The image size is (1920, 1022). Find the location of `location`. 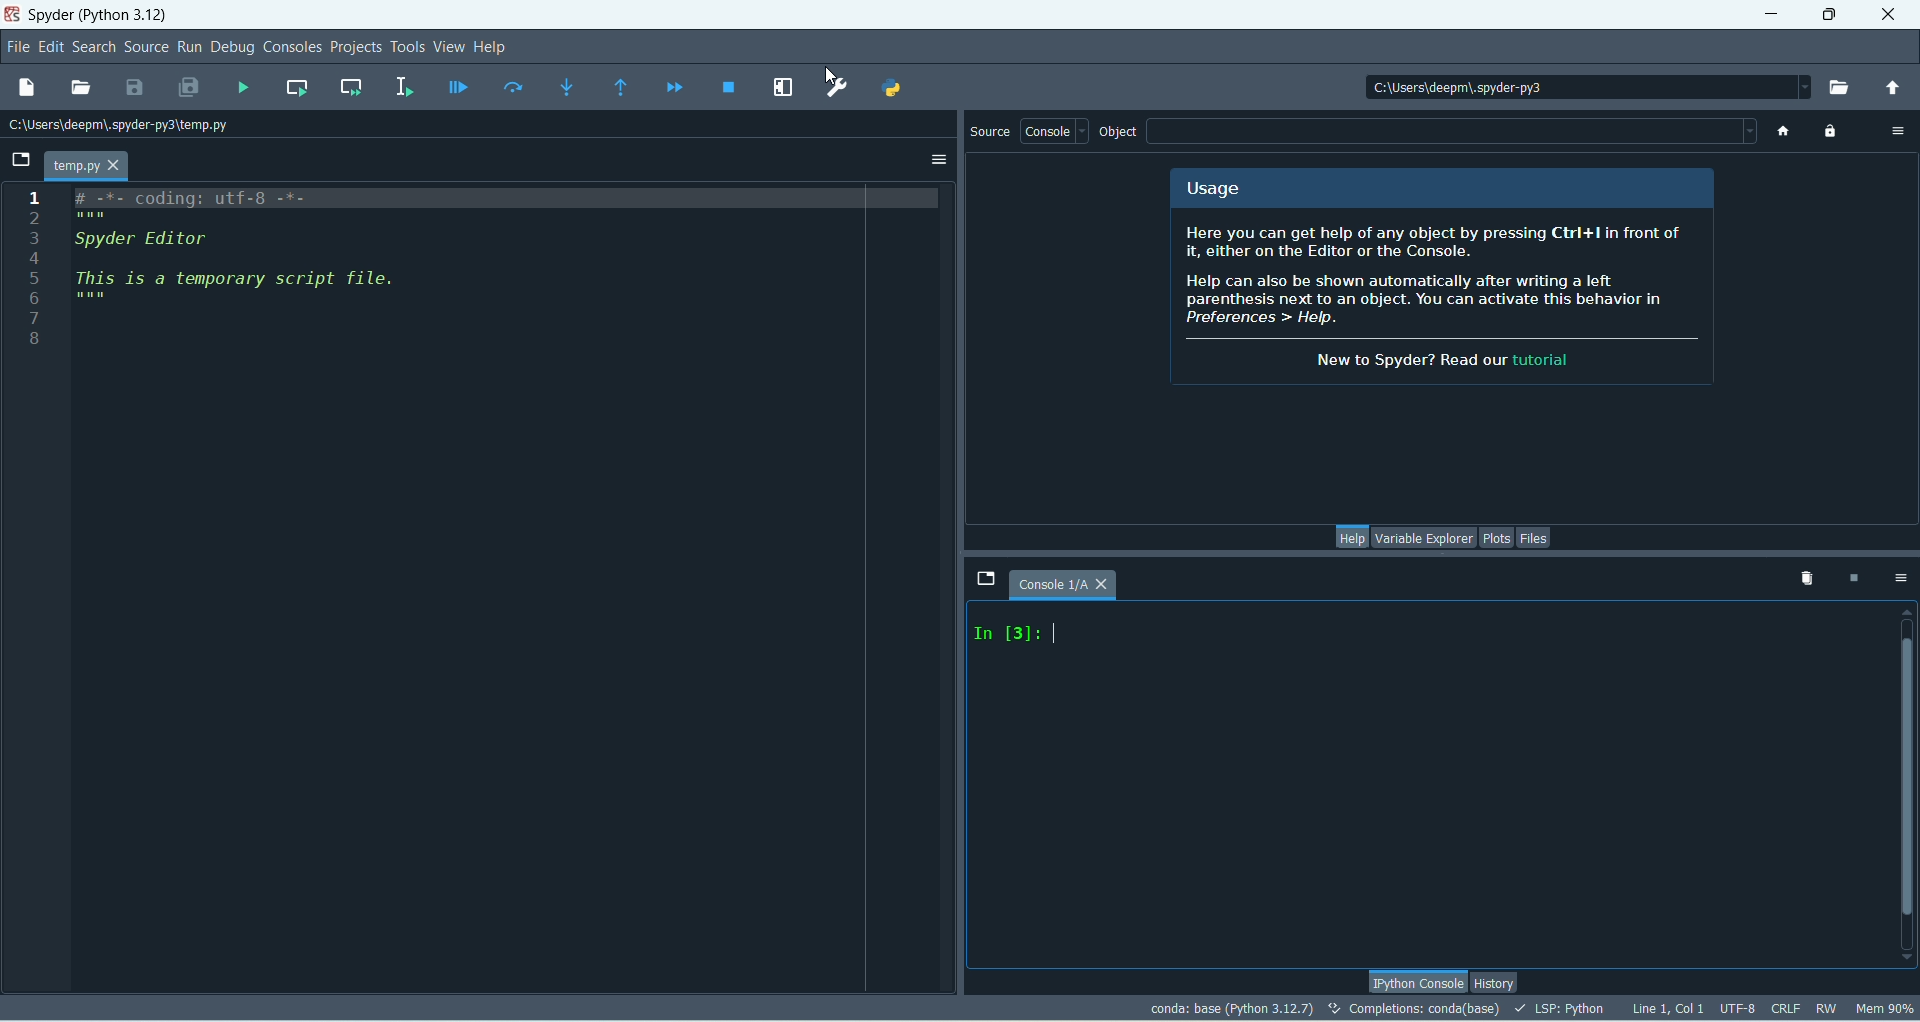

location is located at coordinates (1575, 85).